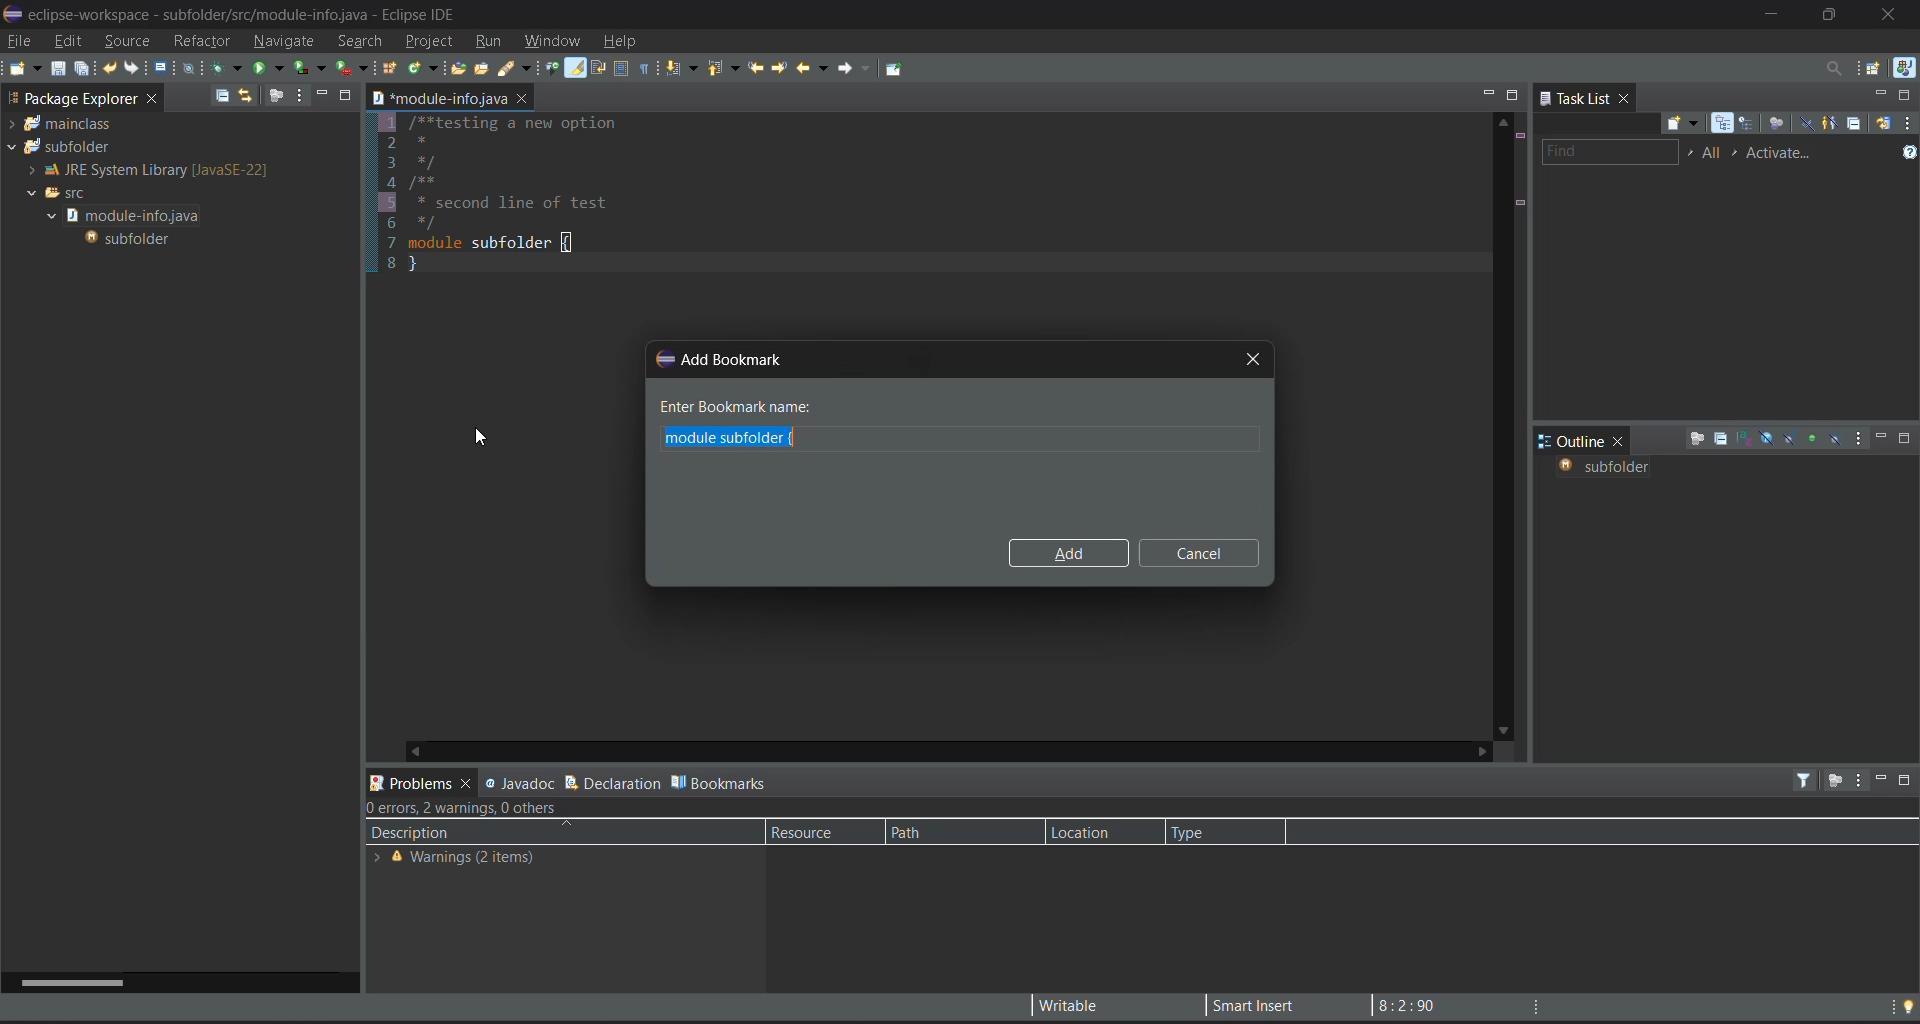 This screenshot has width=1920, height=1024. What do you see at coordinates (1904, 69) in the screenshot?
I see `java` at bounding box center [1904, 69].